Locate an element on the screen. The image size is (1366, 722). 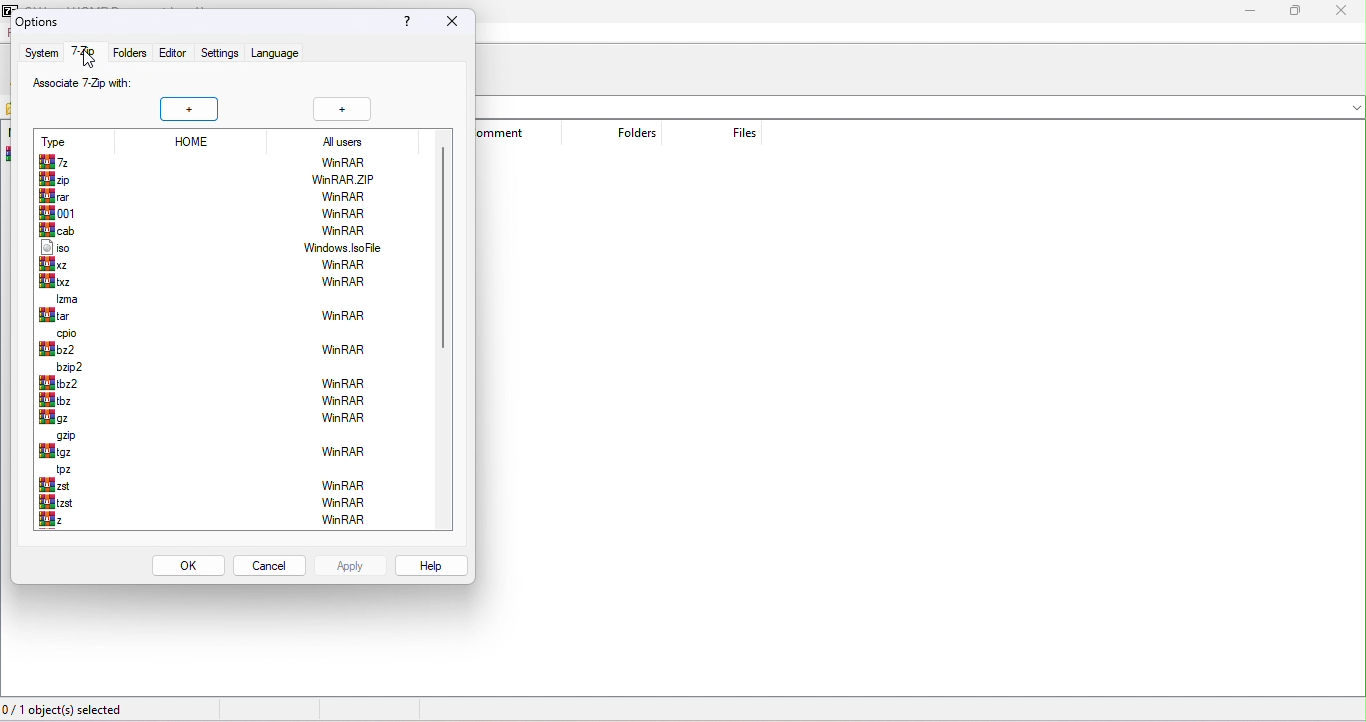
tbz is located at coordinates (63, 400).